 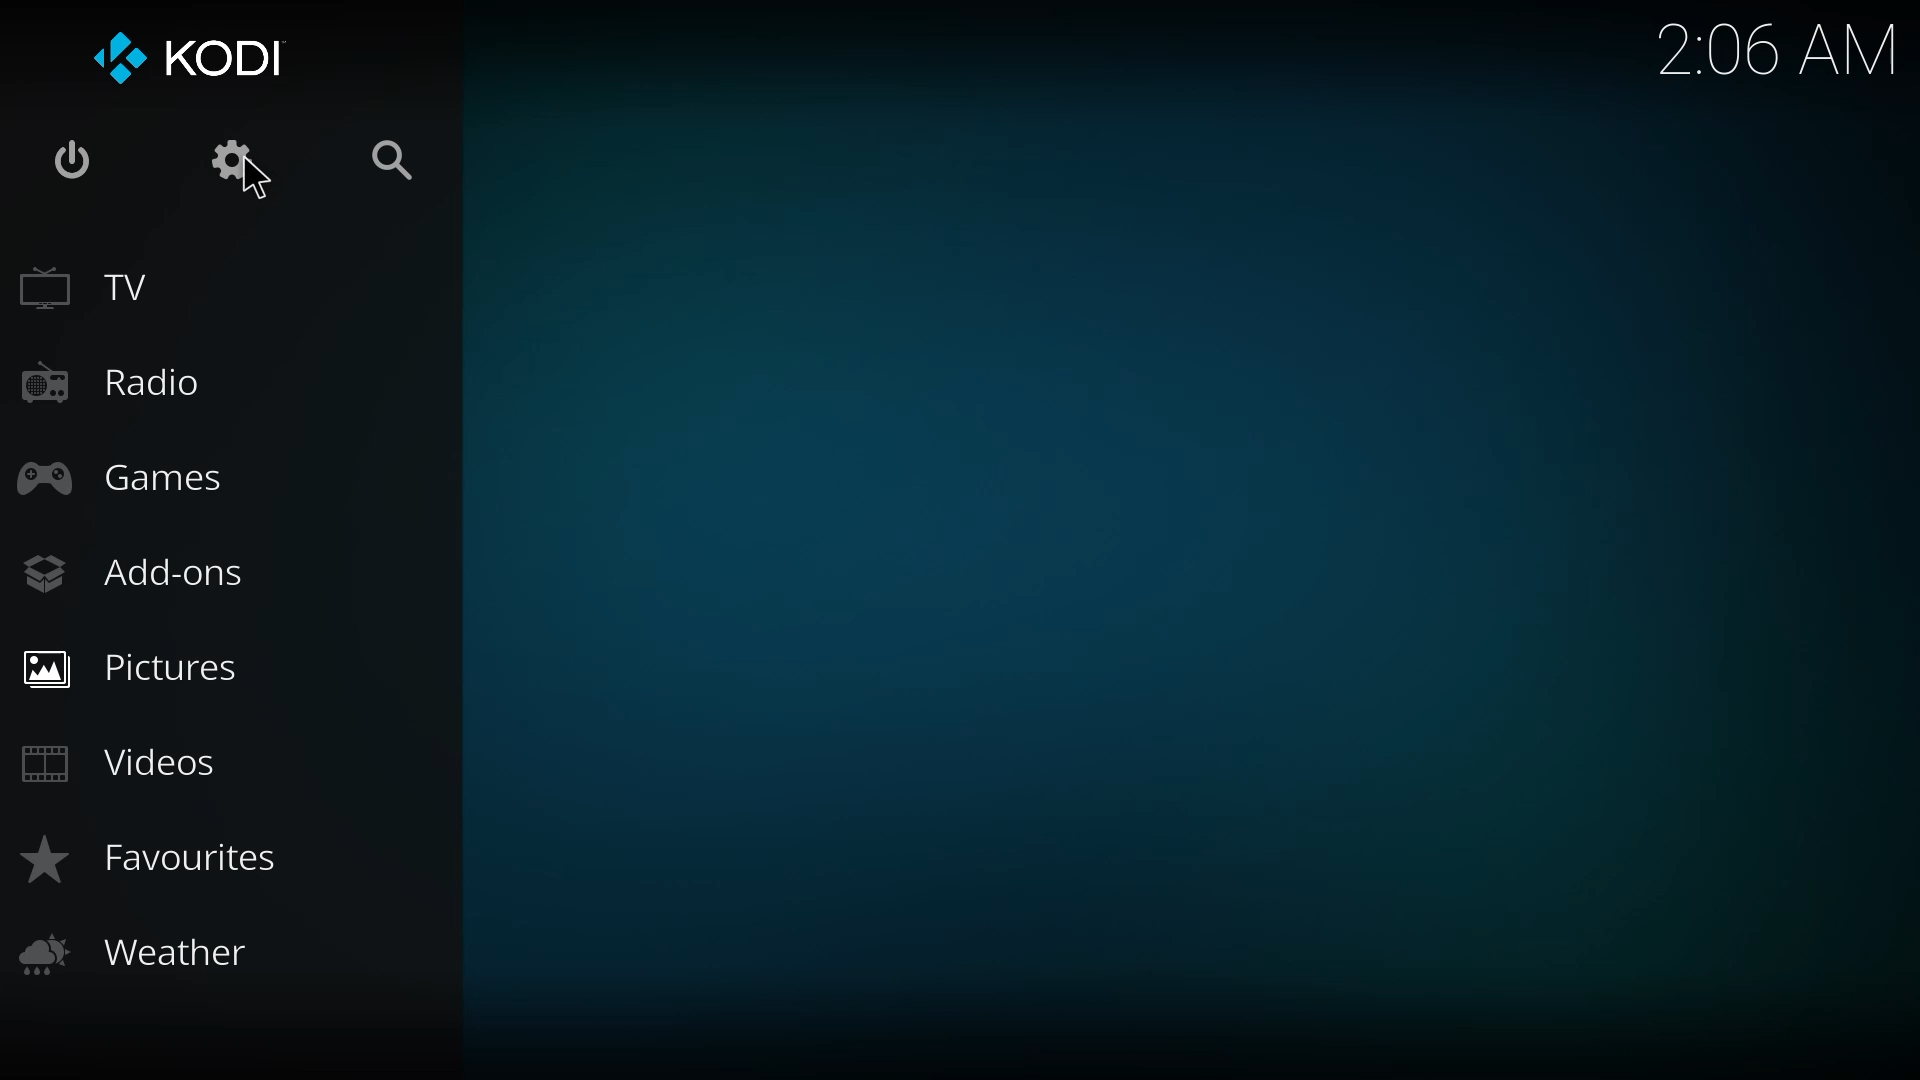 What do you see at coordinates (129, 763) in the screenshot?
I see `videos` at bounding box center [129, 763].